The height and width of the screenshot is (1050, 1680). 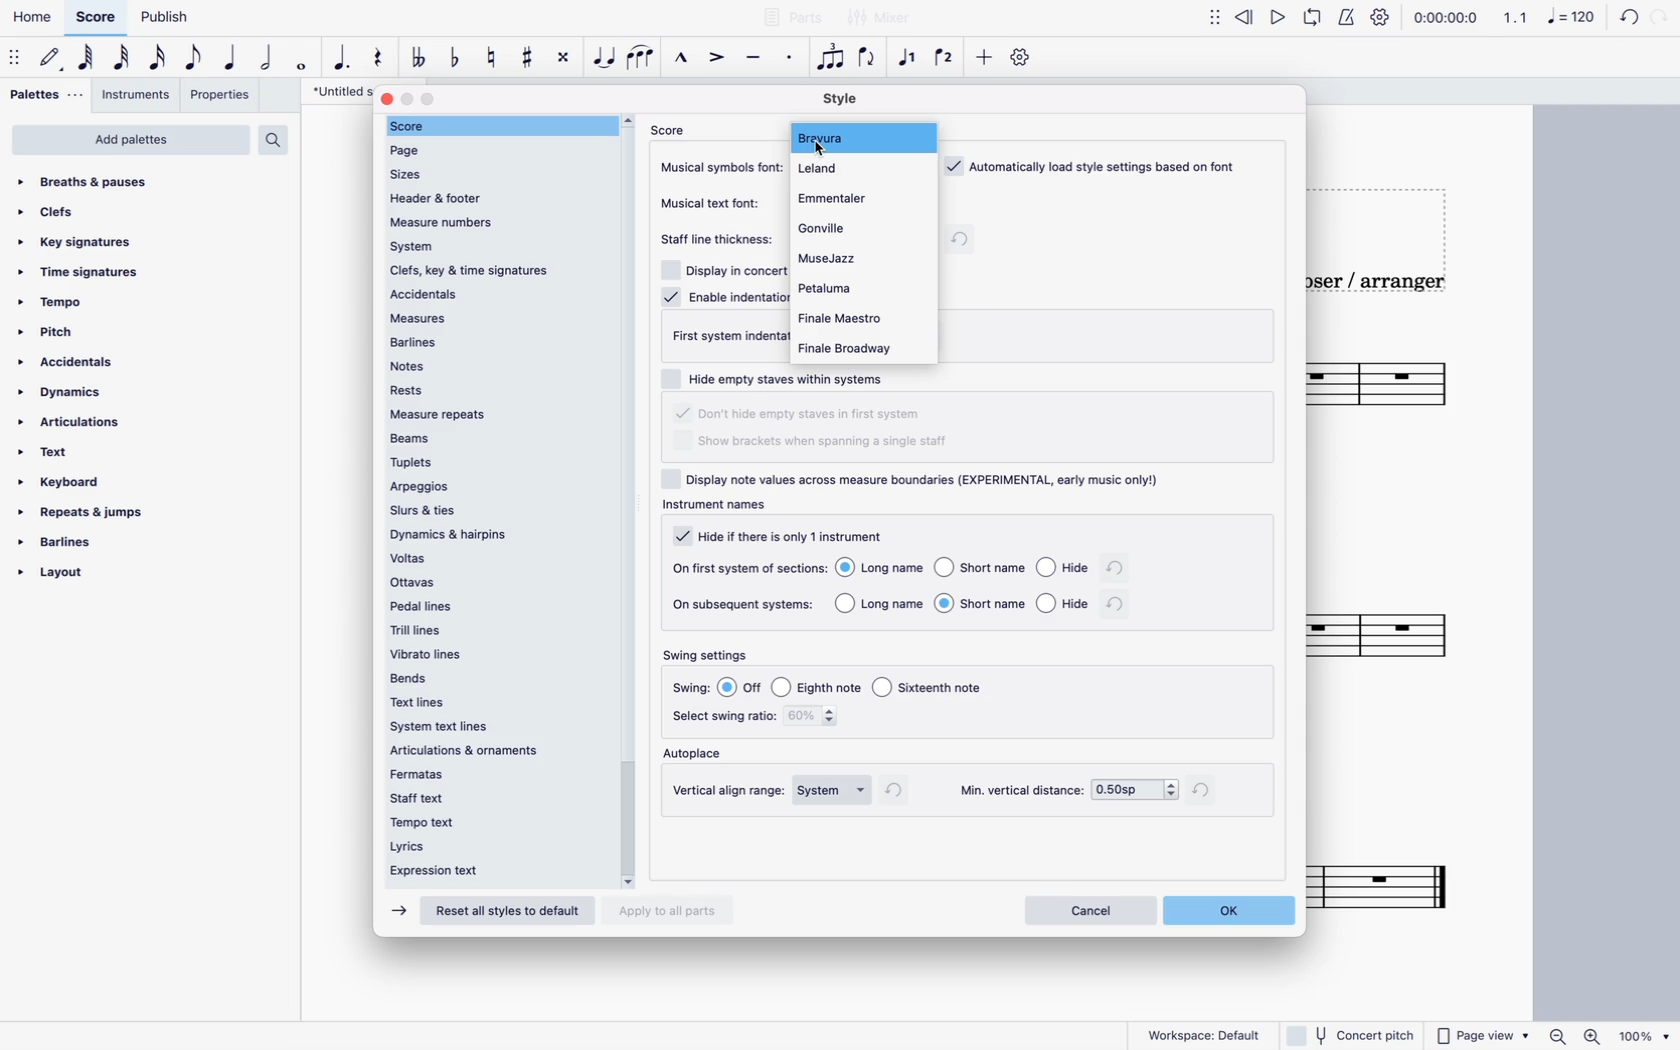 What do you see at coordinates (961, 603) in the screenshot?
I see `options` at bounding box center [961, 603].